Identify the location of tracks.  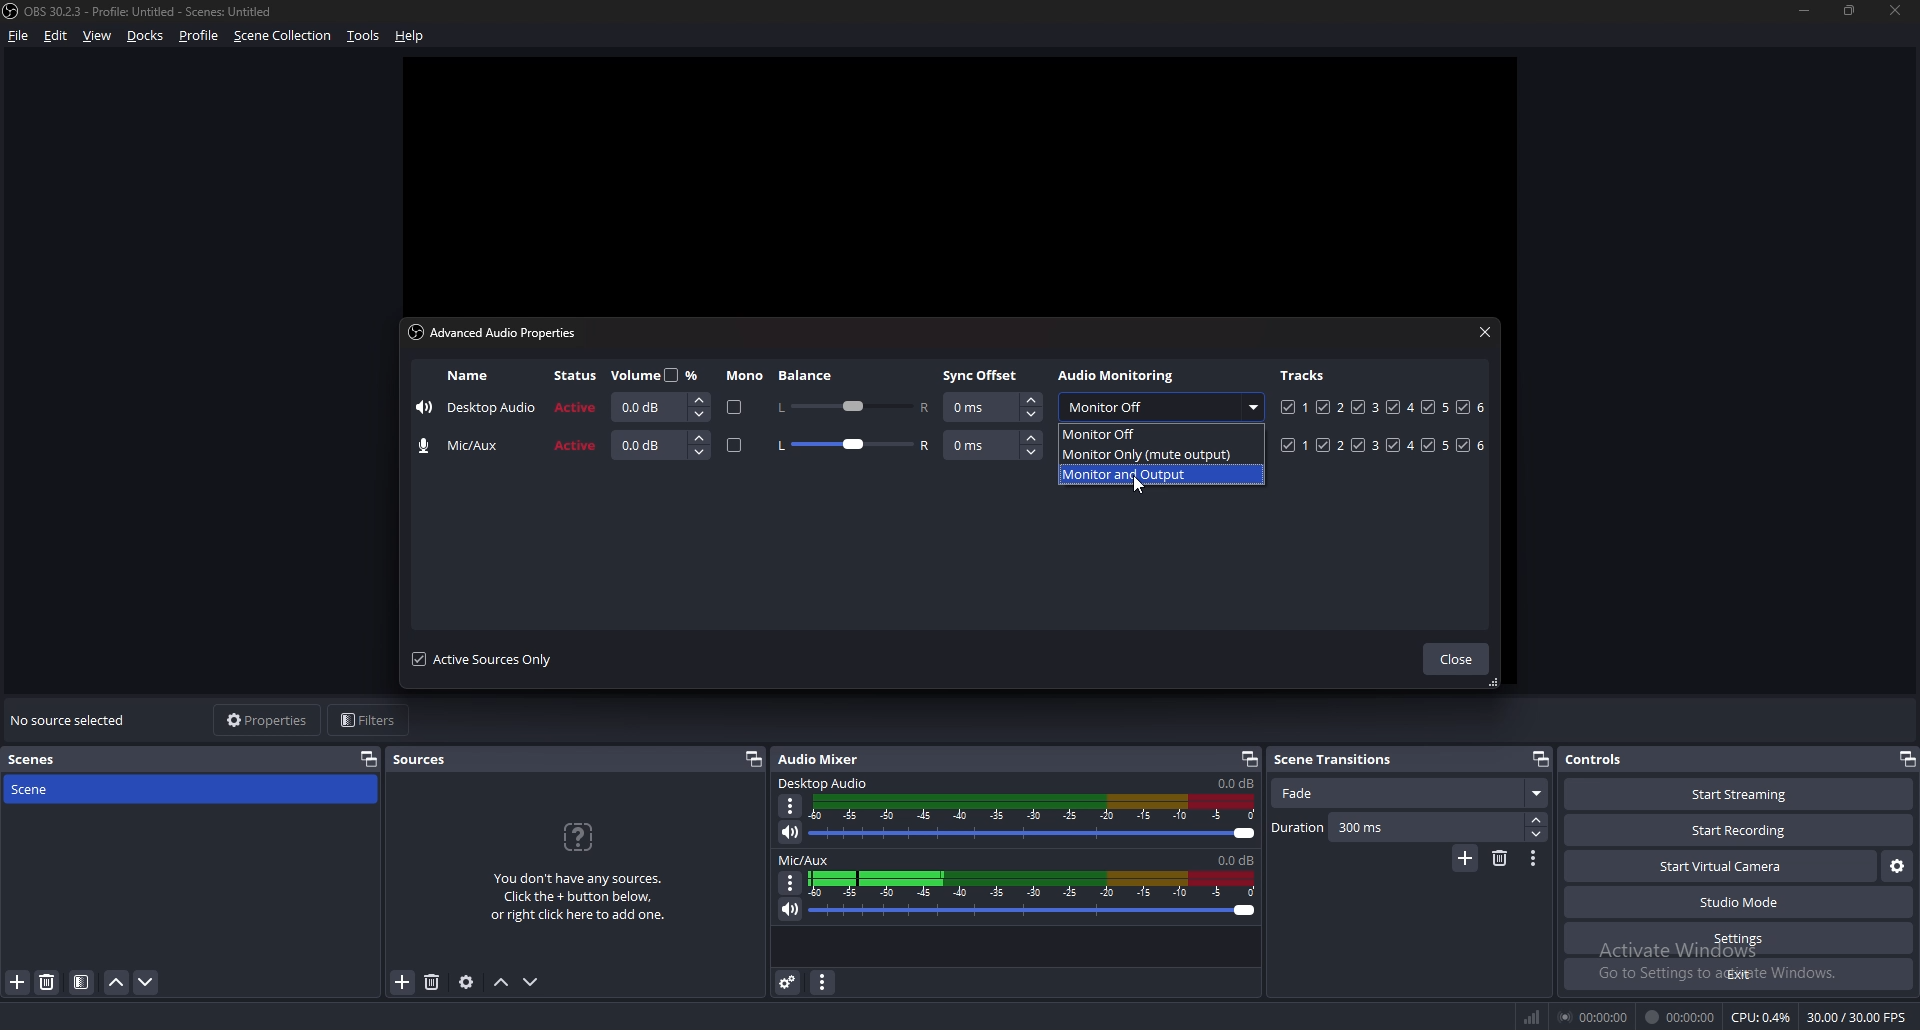
(1385, 445).